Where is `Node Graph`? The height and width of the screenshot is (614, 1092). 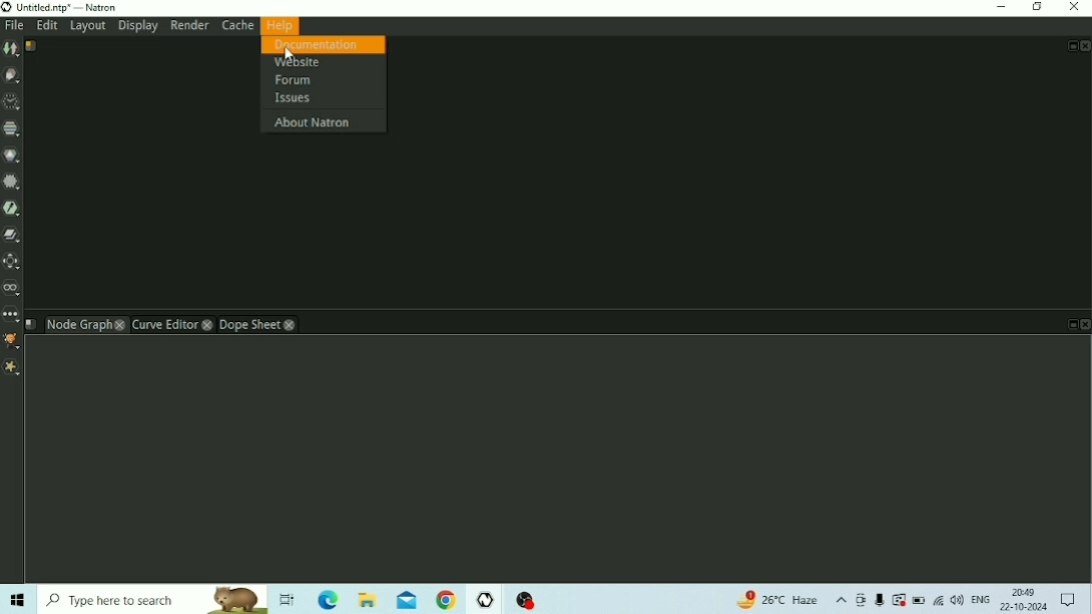
Node Graph is located at coordinates (85, 324).